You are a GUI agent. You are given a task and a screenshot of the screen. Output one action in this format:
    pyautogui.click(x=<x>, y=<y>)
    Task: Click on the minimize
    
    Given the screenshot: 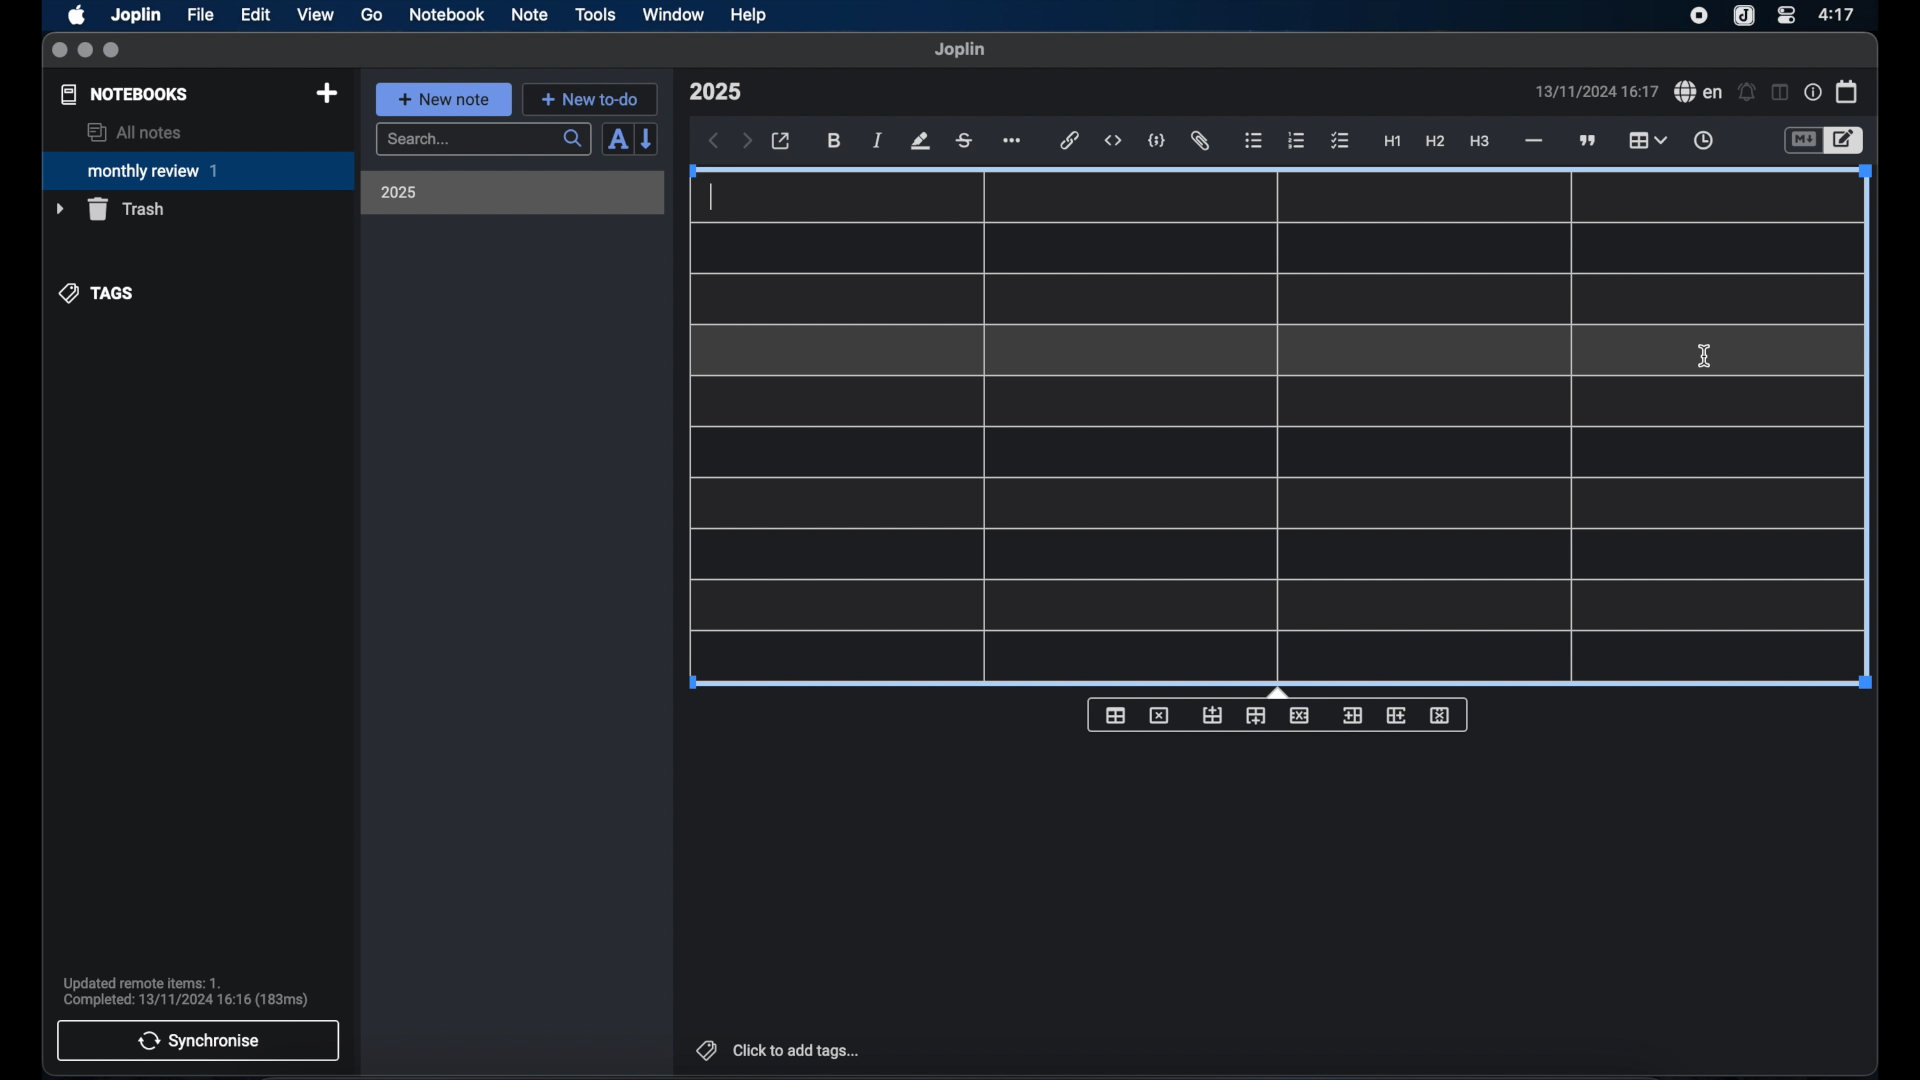 What is the action you would take?
    pyautogui.click(x=85, y=51)
    